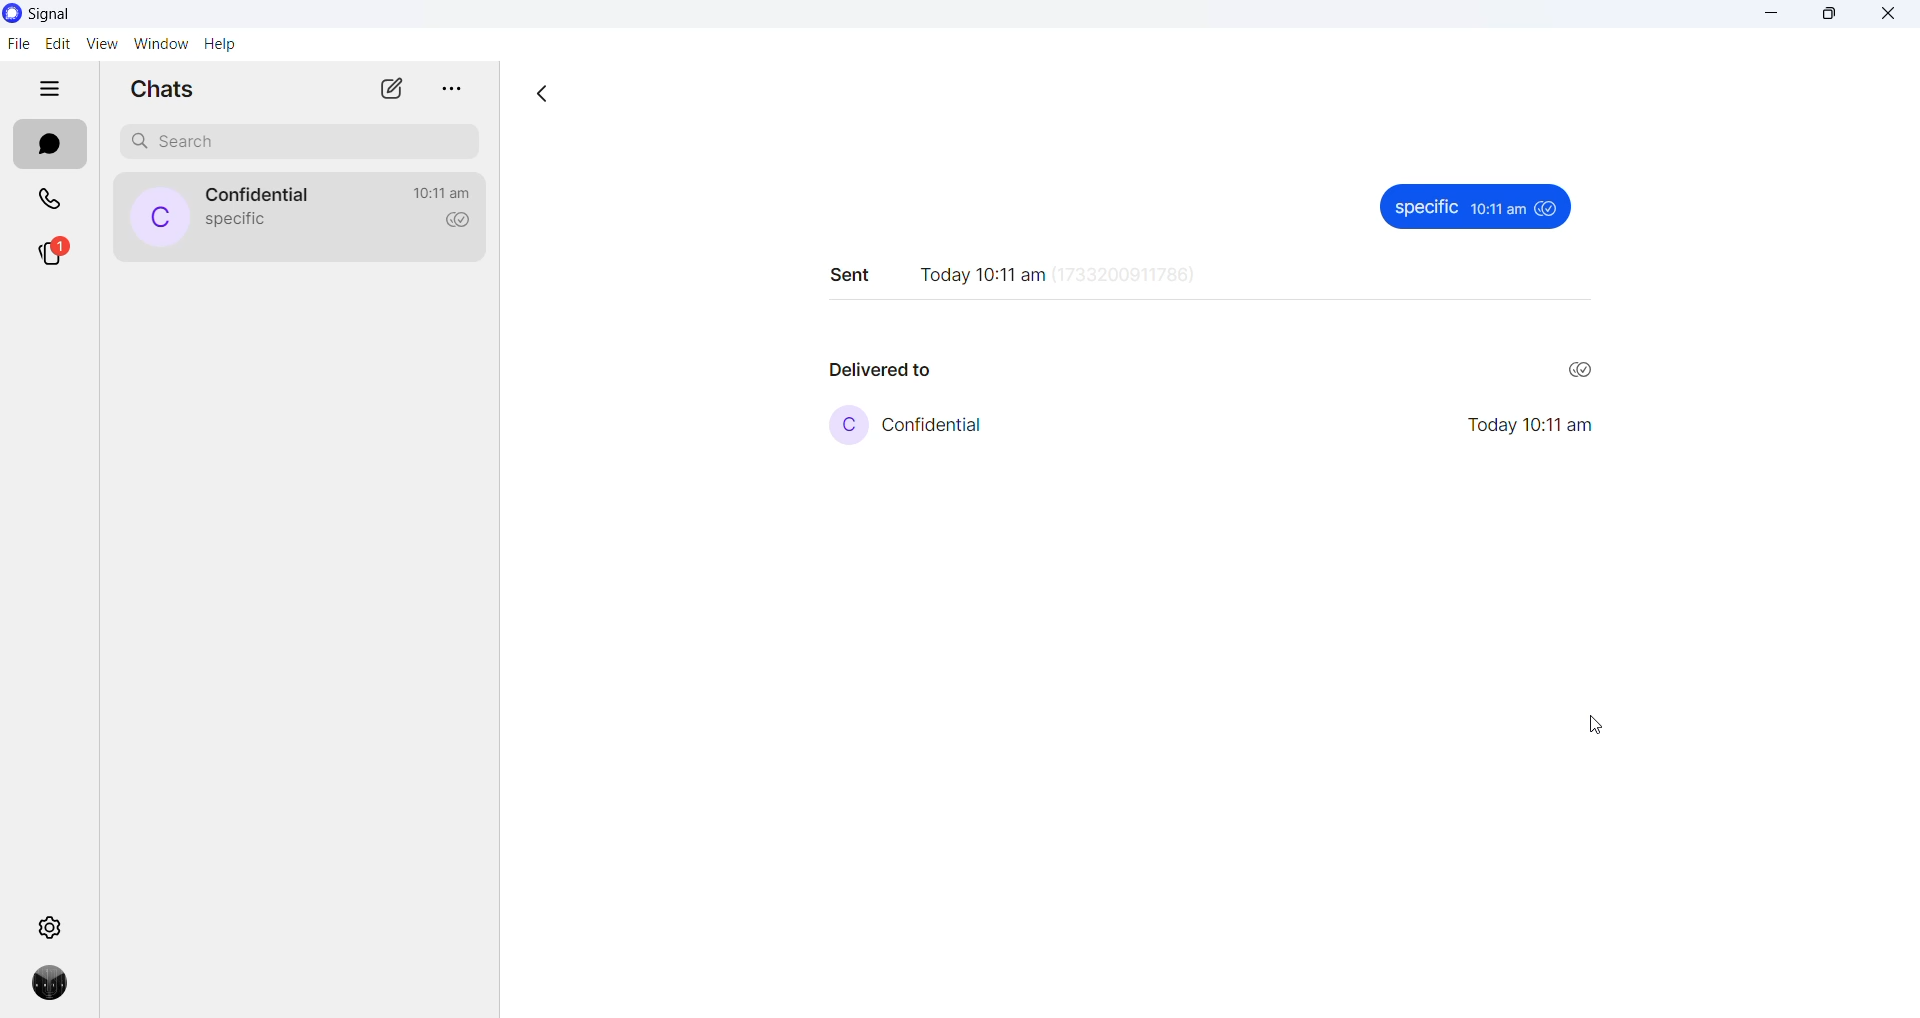 This screenshot has width=1920, height=1018. What do you see at coordinates (932, 424) in the screenshot?
I see `contact name ` at bounding box center [932, 424].